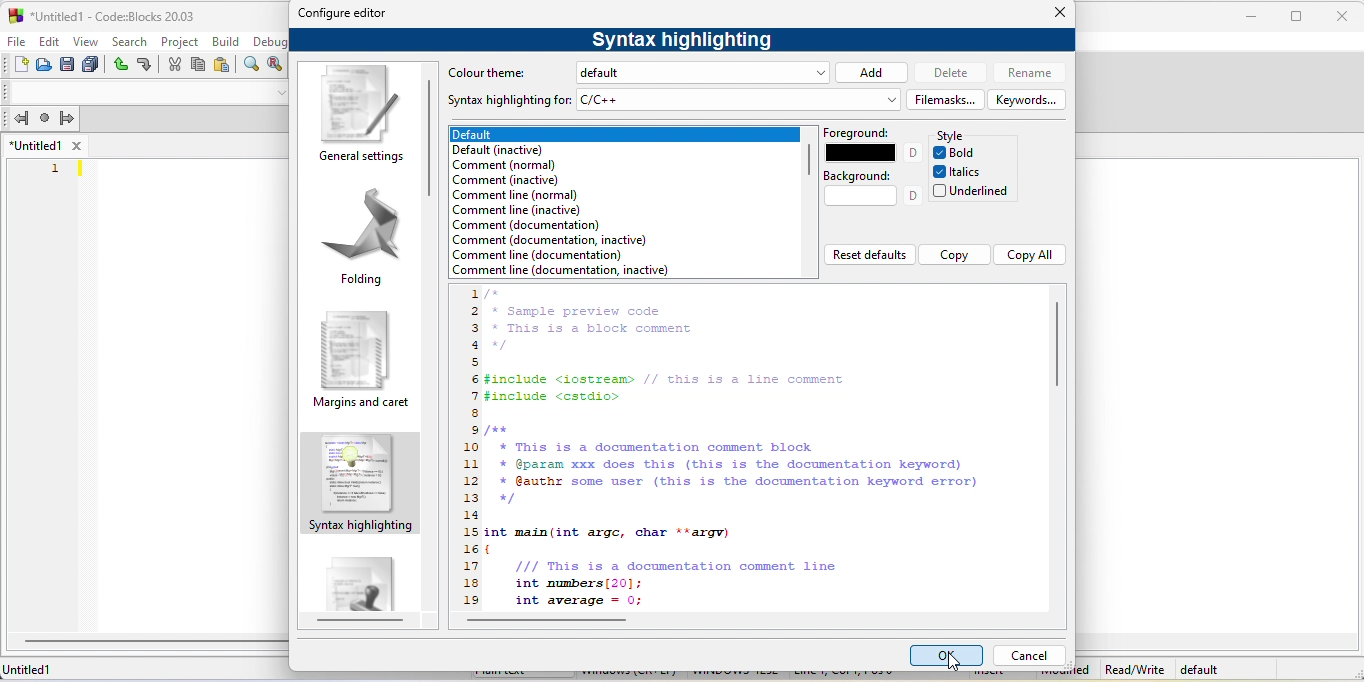 This screenshot has height=682, width=1364. I want to click on horizontal scroll bar, so click(155, 641).